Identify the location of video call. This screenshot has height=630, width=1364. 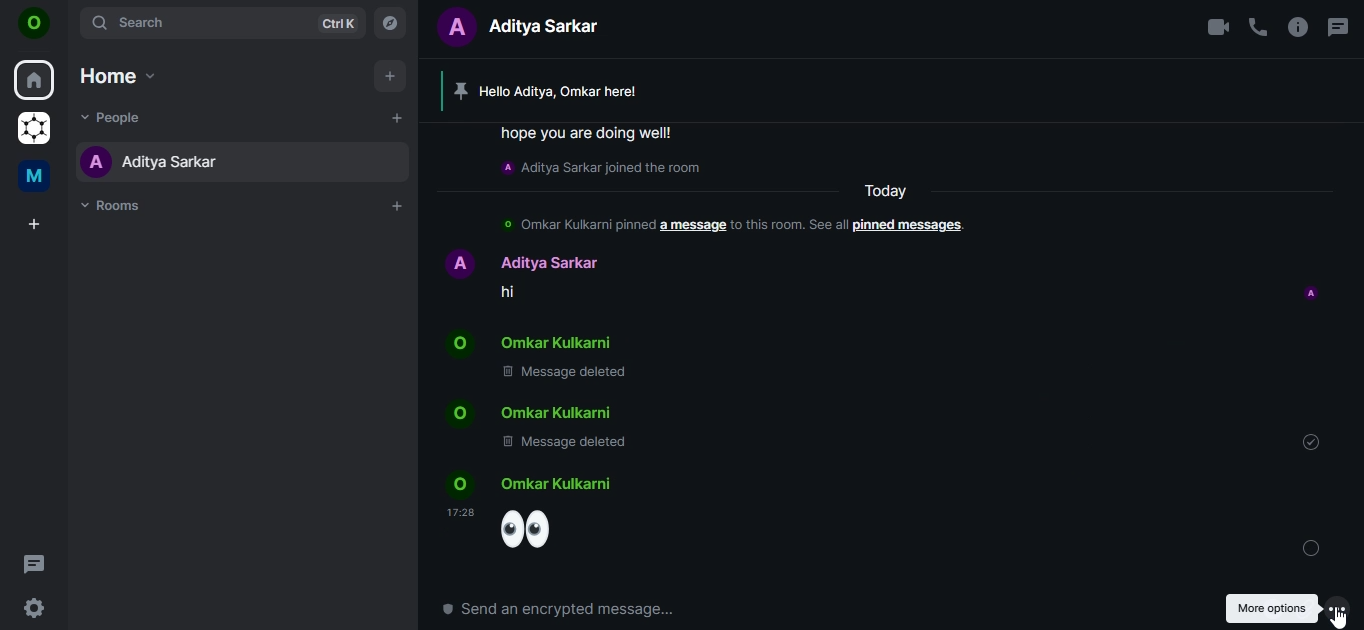
(1216, 27).